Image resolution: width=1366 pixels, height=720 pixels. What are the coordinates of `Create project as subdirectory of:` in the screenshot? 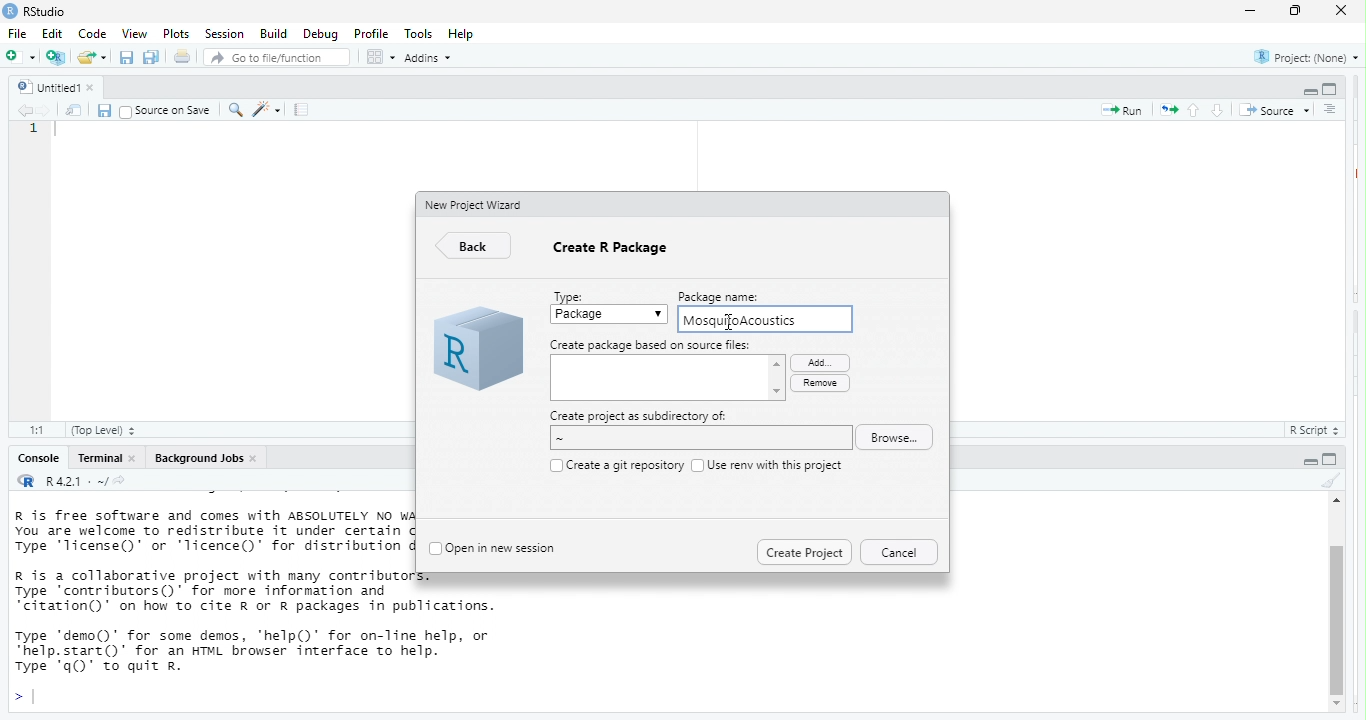 It's located at (639, 416).